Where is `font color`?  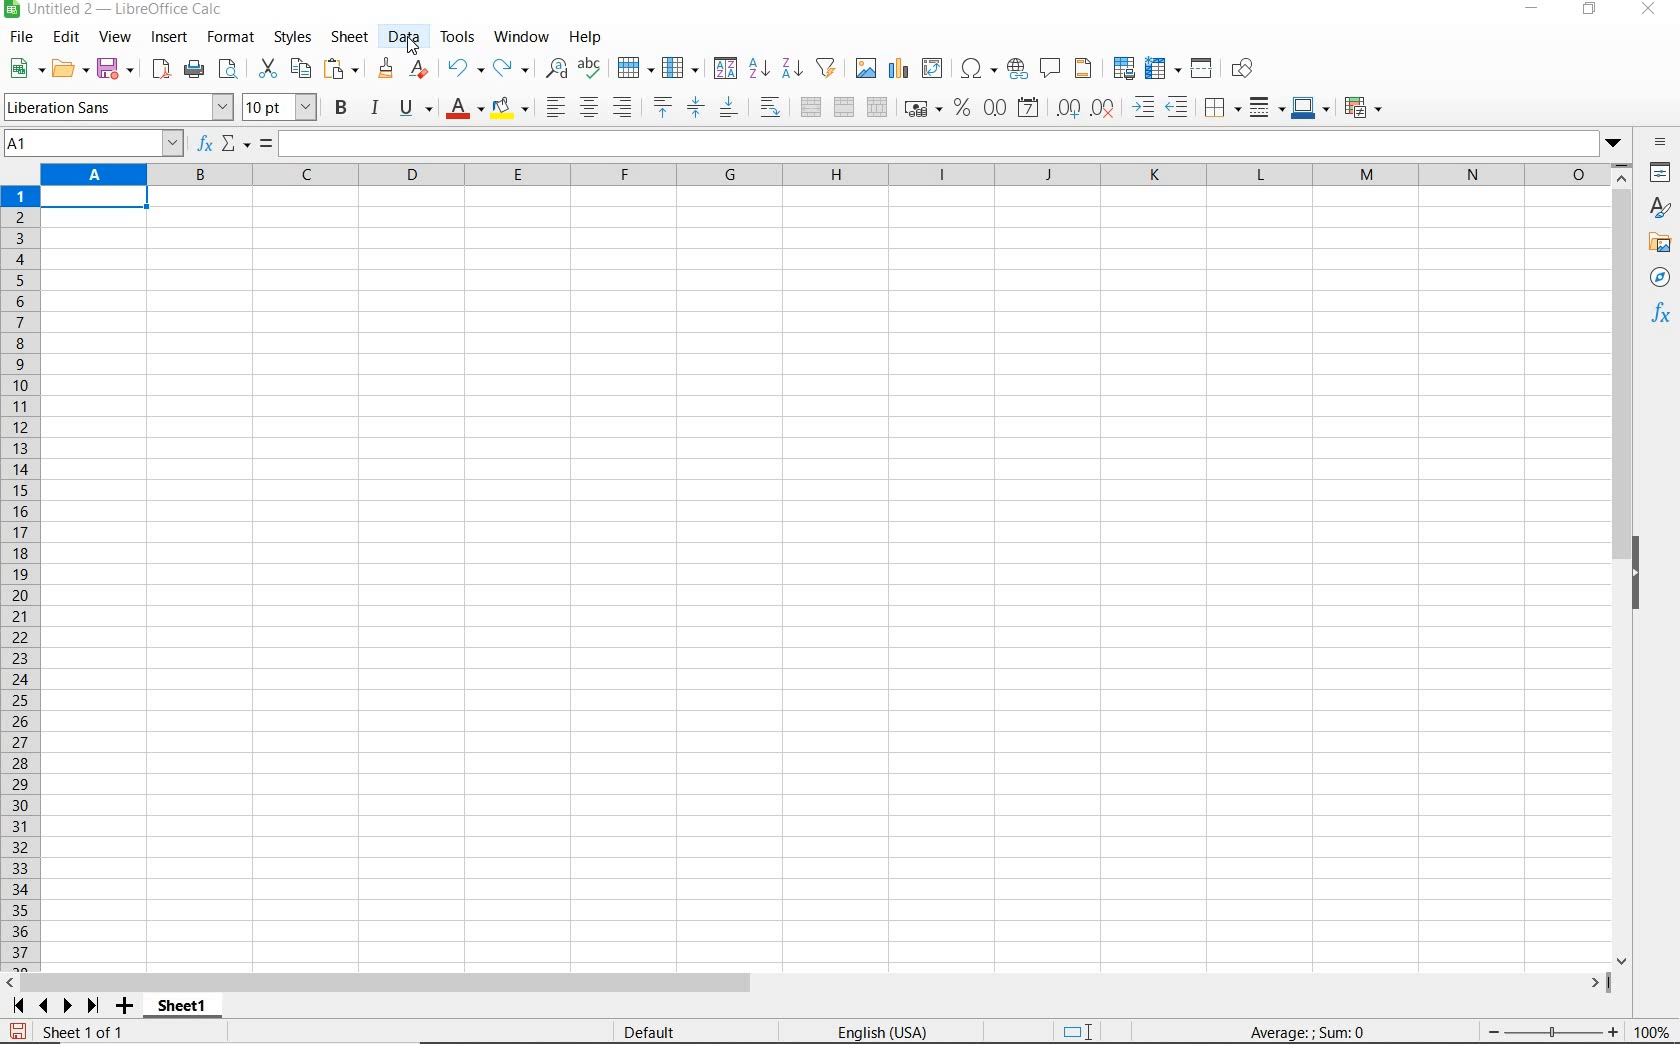 font color is located at coordinates (466, 108).